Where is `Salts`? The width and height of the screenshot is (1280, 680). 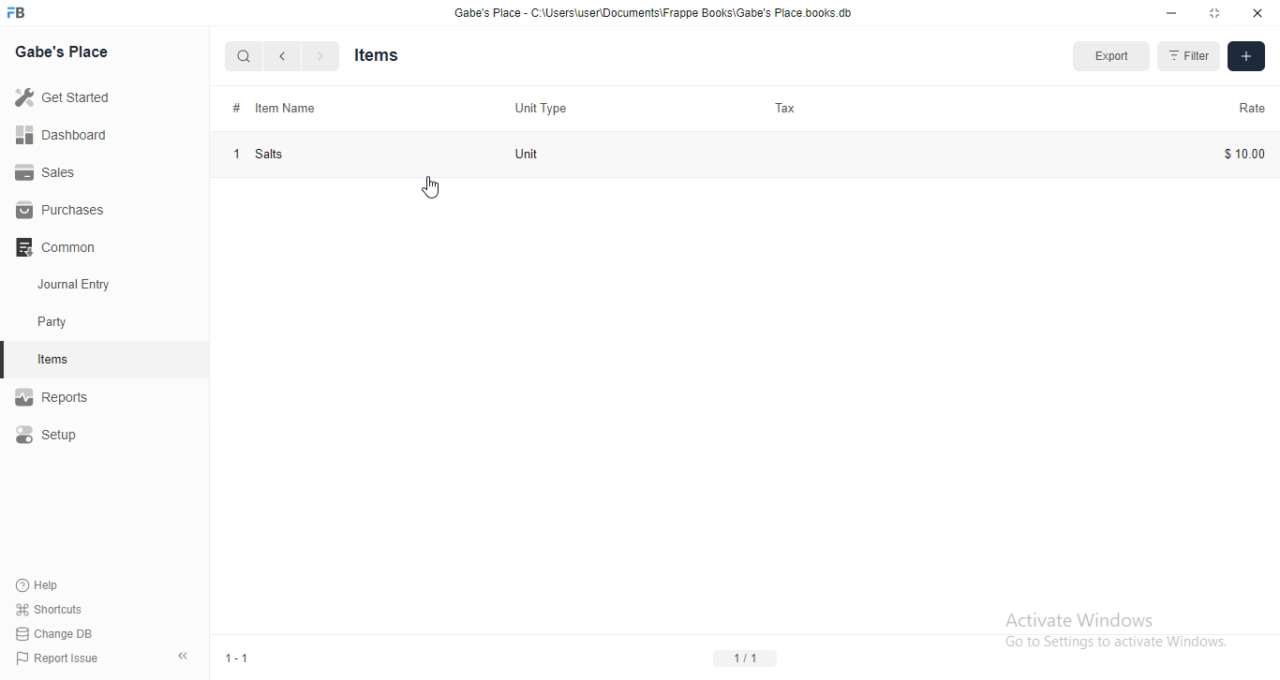
Salts is located at coordinates (277, 154).